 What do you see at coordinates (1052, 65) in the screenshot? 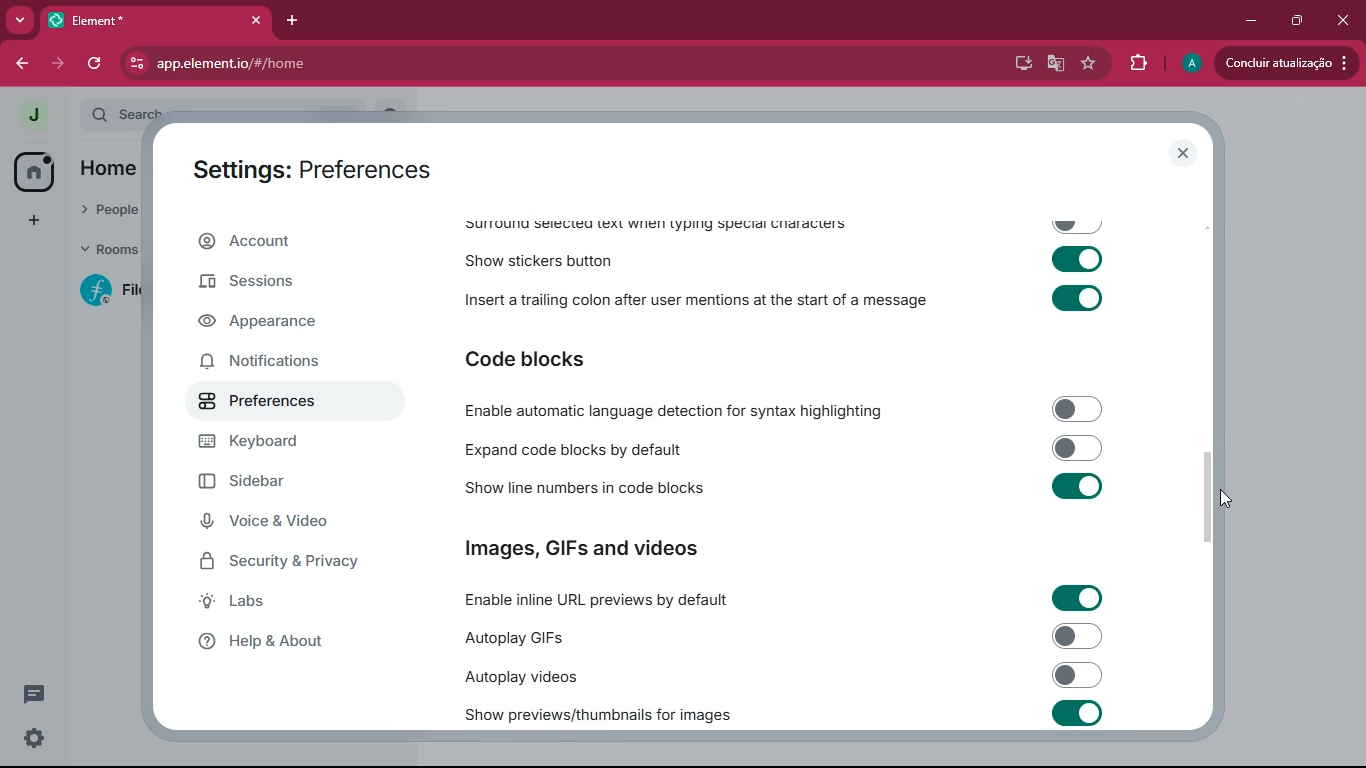
I see `google translate ` at bounding box center [1052, 65].